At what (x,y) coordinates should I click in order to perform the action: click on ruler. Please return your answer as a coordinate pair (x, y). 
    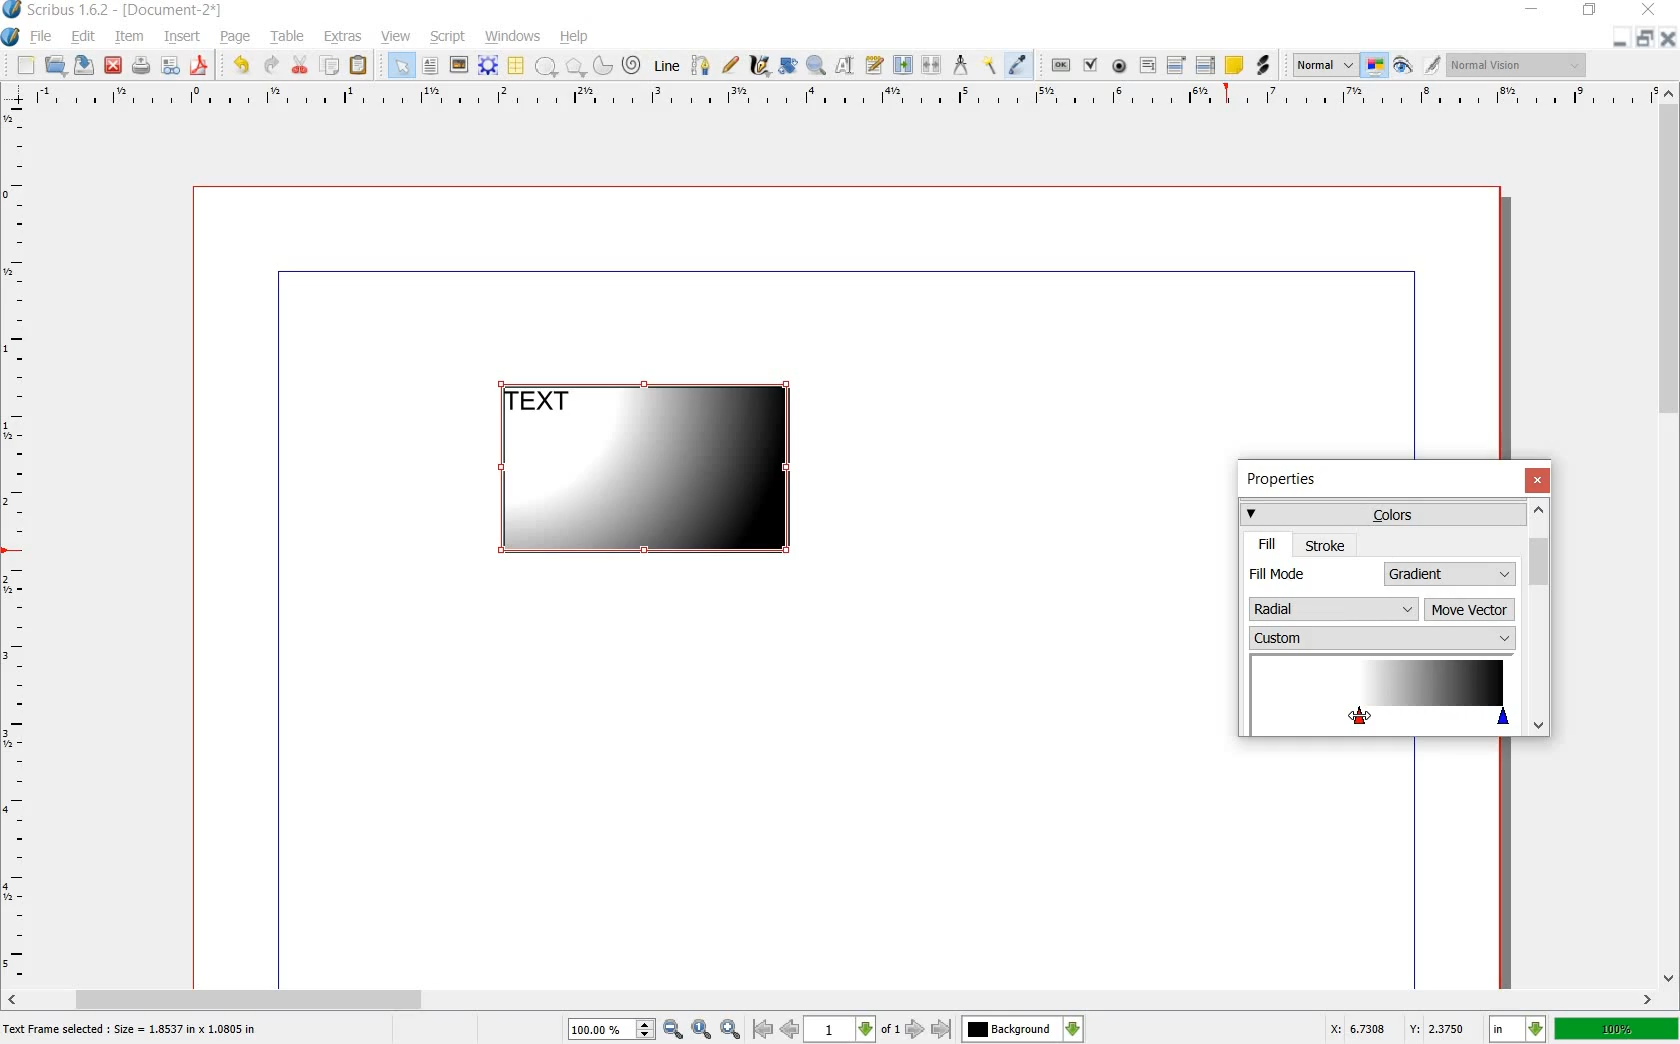
    Looking at the image, I should click on (17, 544).